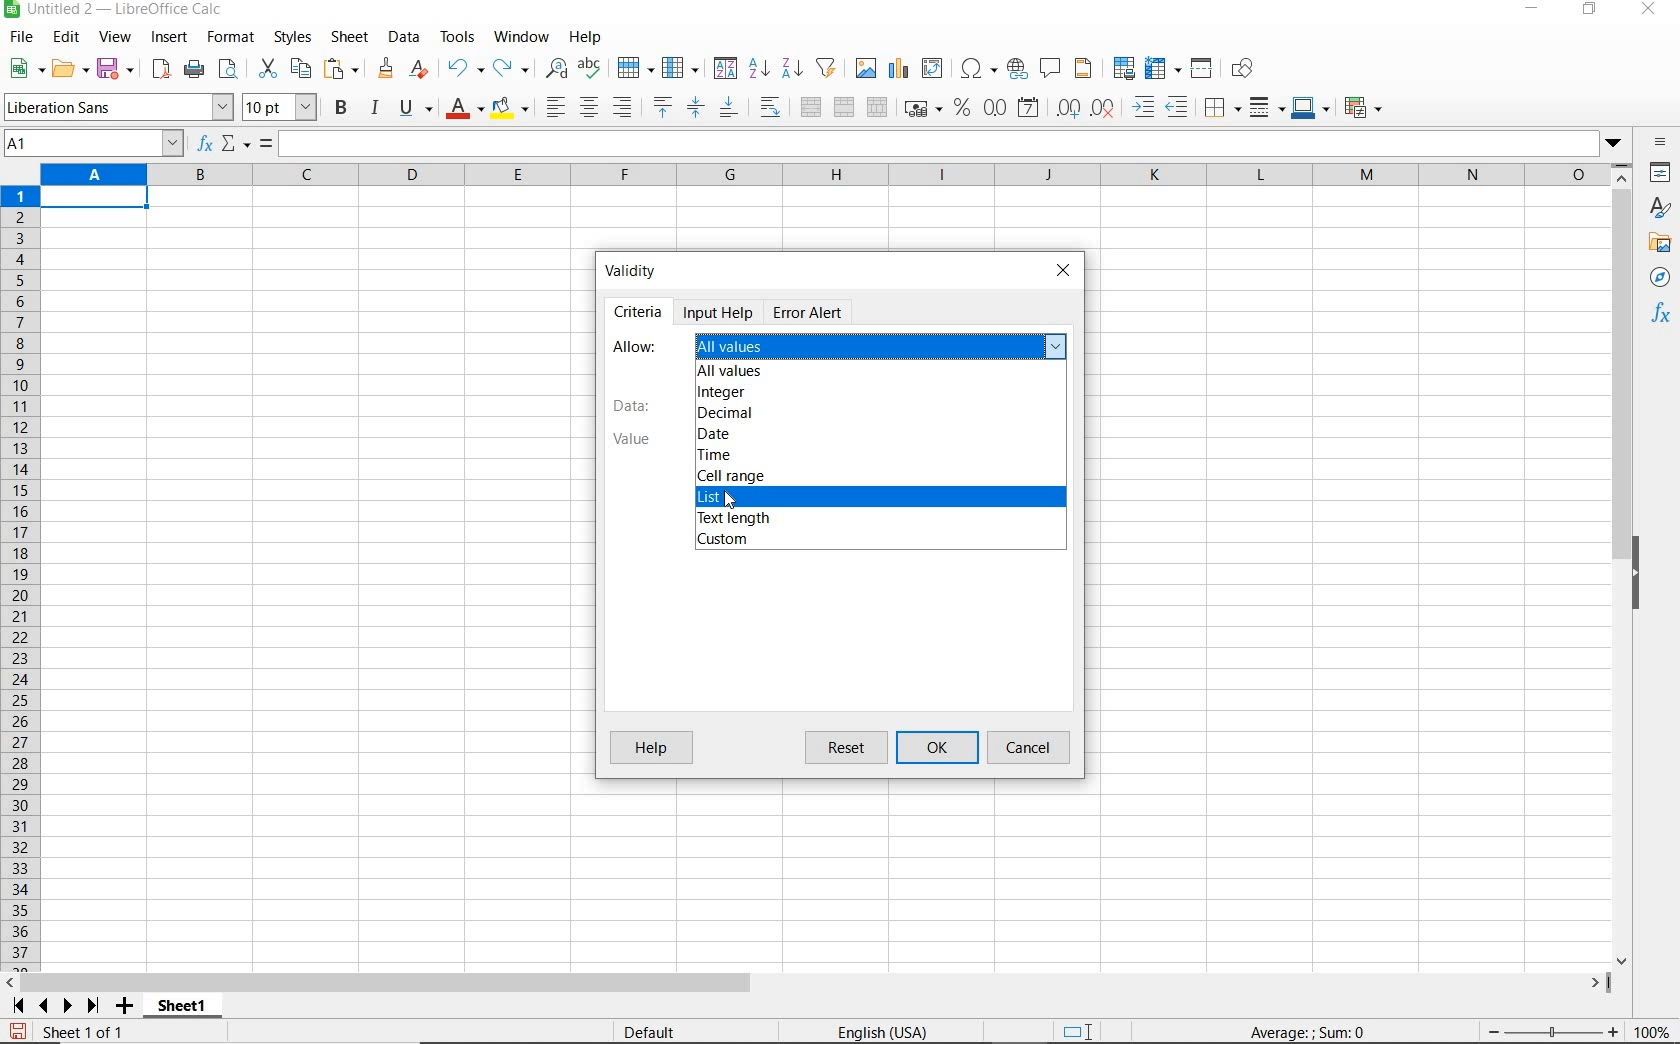  Describe the element at coordinates (995, 107) in the screenshot. I see `format as number` at that location.